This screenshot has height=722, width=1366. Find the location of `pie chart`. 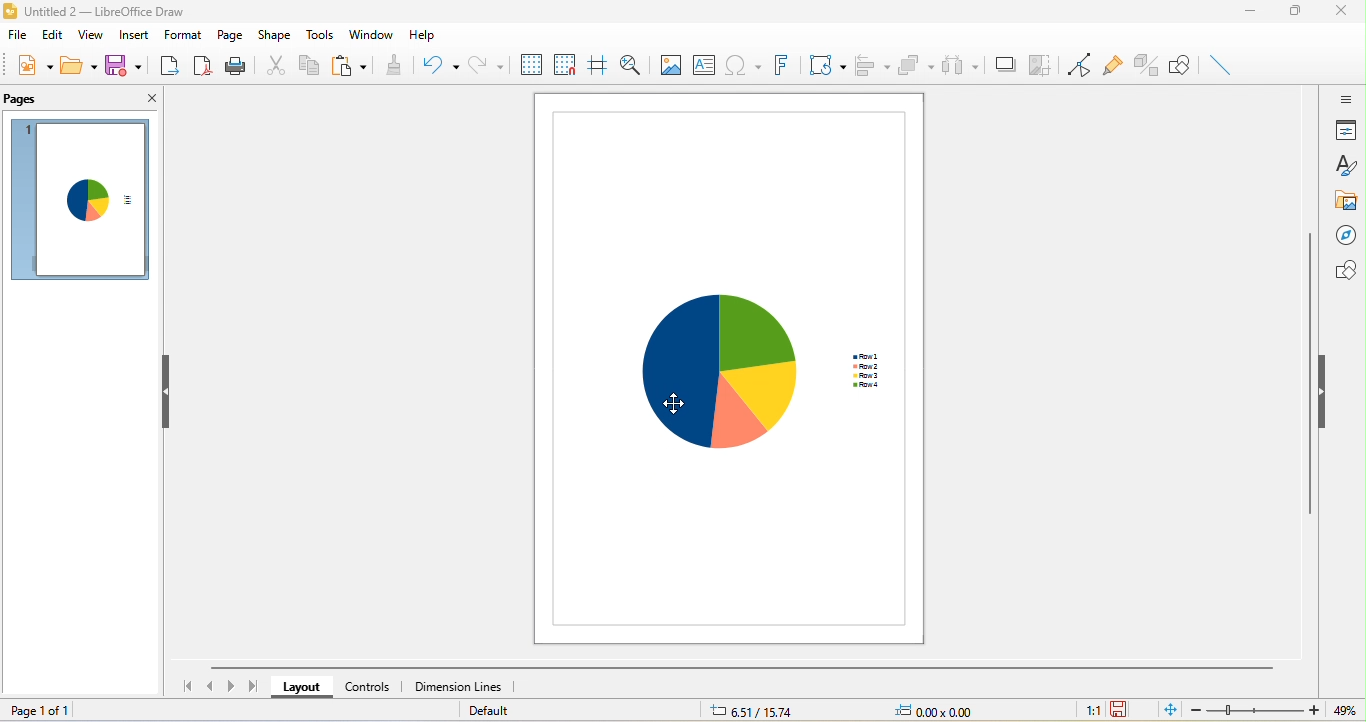

pie chart is located at coordinates (732, 368).